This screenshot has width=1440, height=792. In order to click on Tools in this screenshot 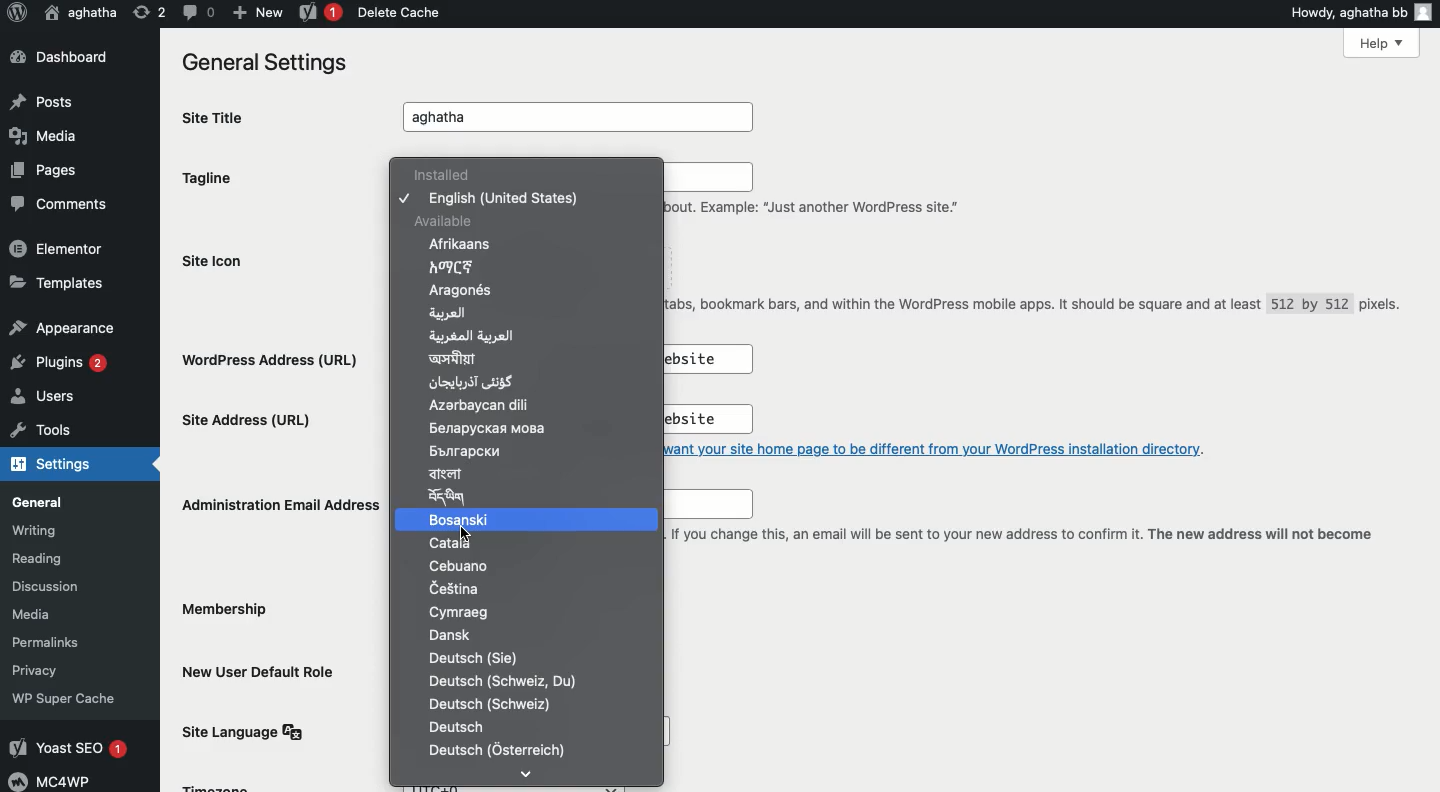, I will do `click(37, 431)`.